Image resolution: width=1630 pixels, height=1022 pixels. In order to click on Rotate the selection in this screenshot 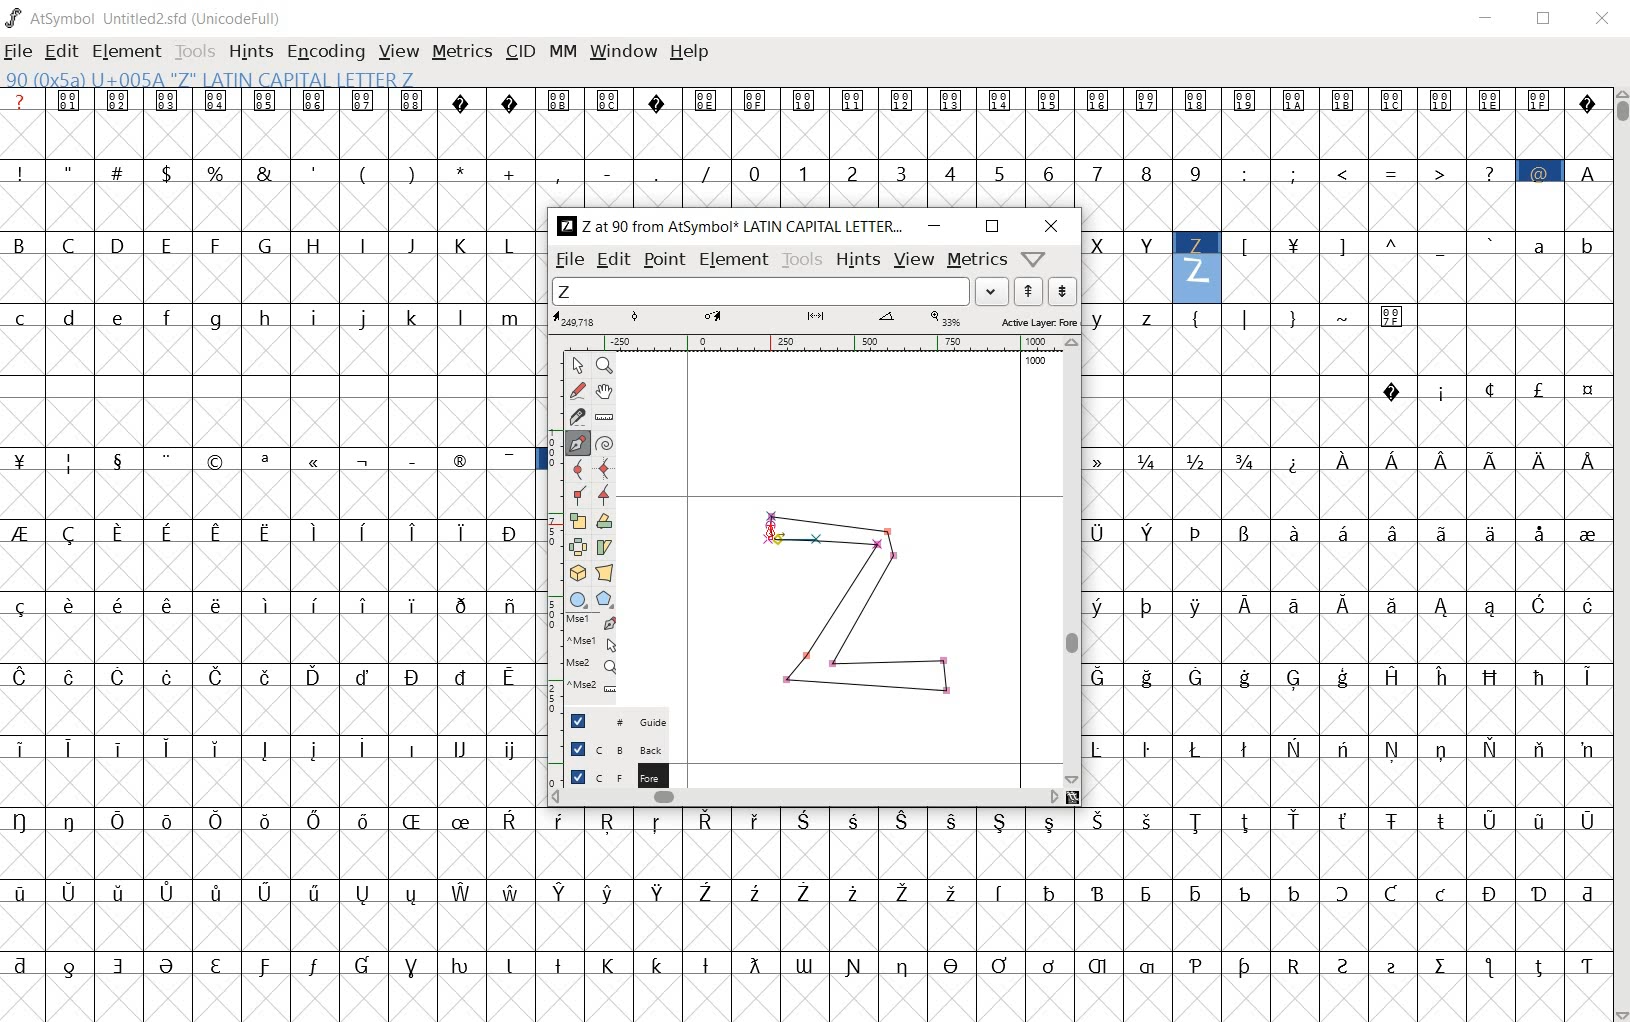, I will do `click(604, 523)`.